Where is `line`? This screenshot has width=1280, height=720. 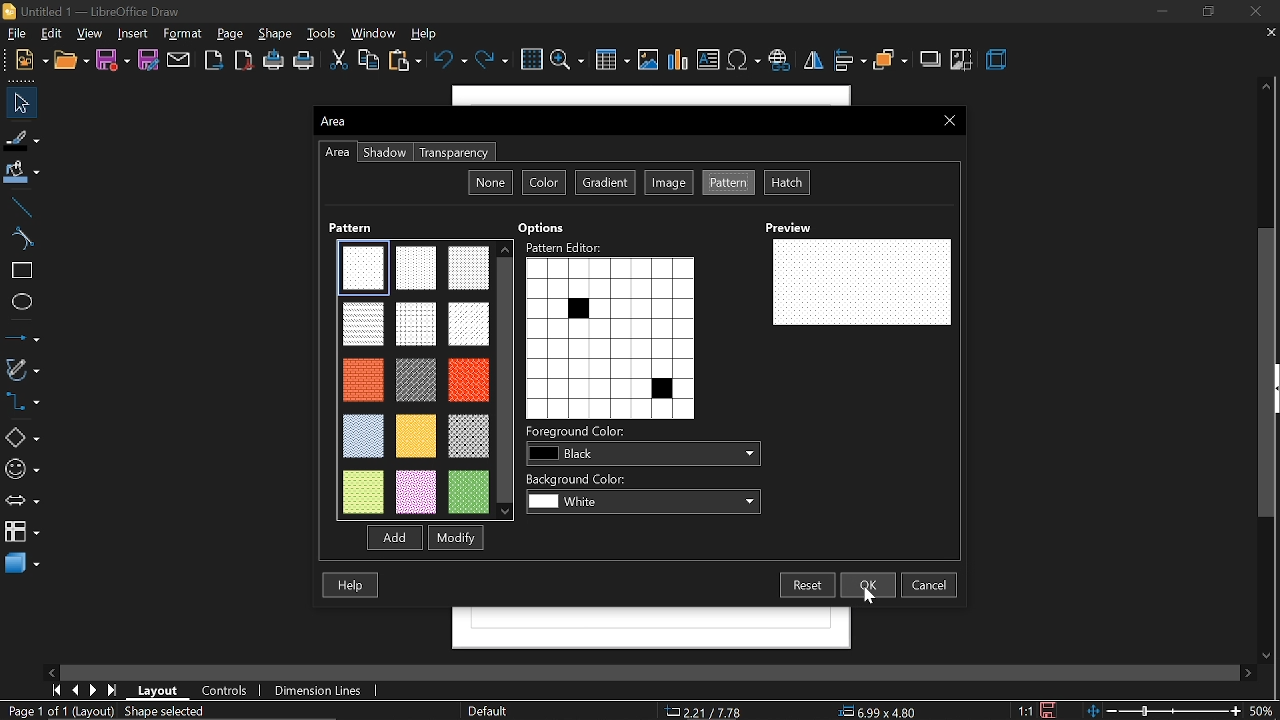 line is located at coordinates (23, 207).